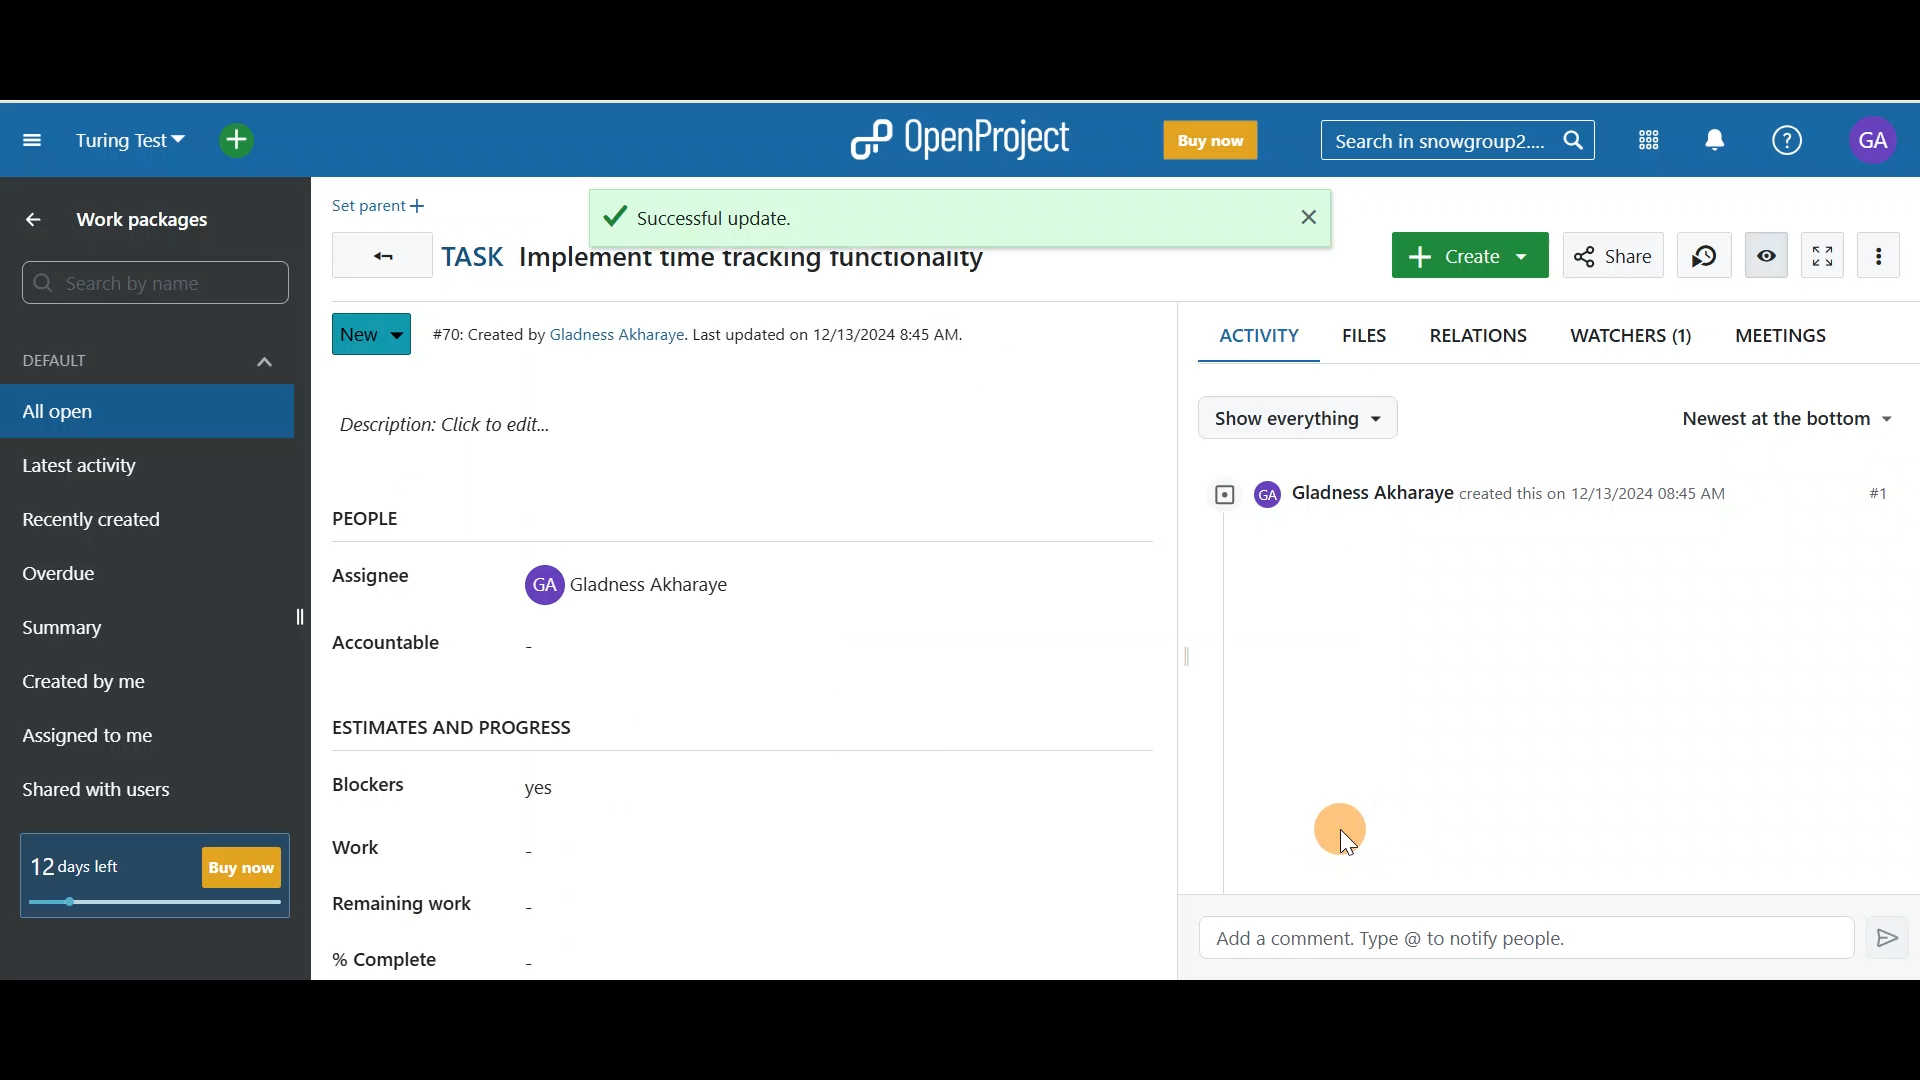 This screenshot has width=1920, height=1080. I want to click on #70: Created by Gladness Akharaye. Last updated on 12/13/2024 8:45 AM., so click(709, 331).